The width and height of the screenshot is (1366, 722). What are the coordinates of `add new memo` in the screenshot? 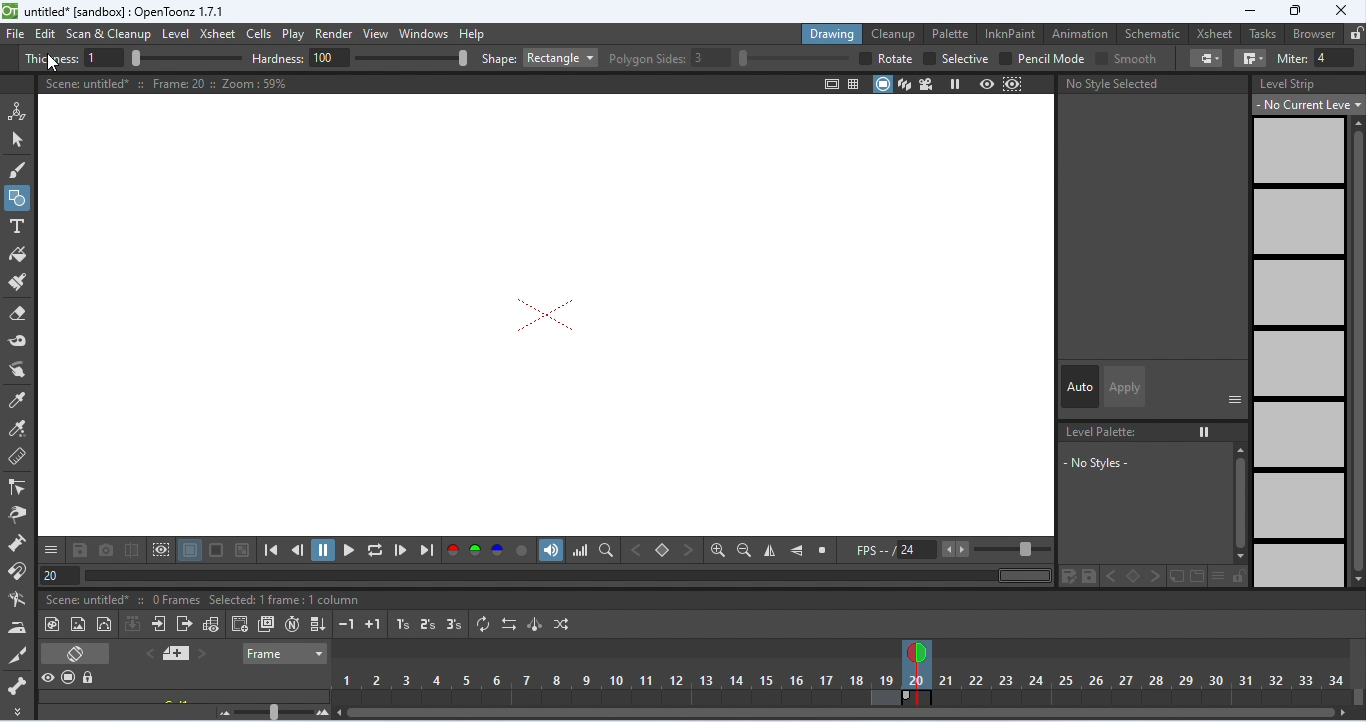 It's located at (177, 653).